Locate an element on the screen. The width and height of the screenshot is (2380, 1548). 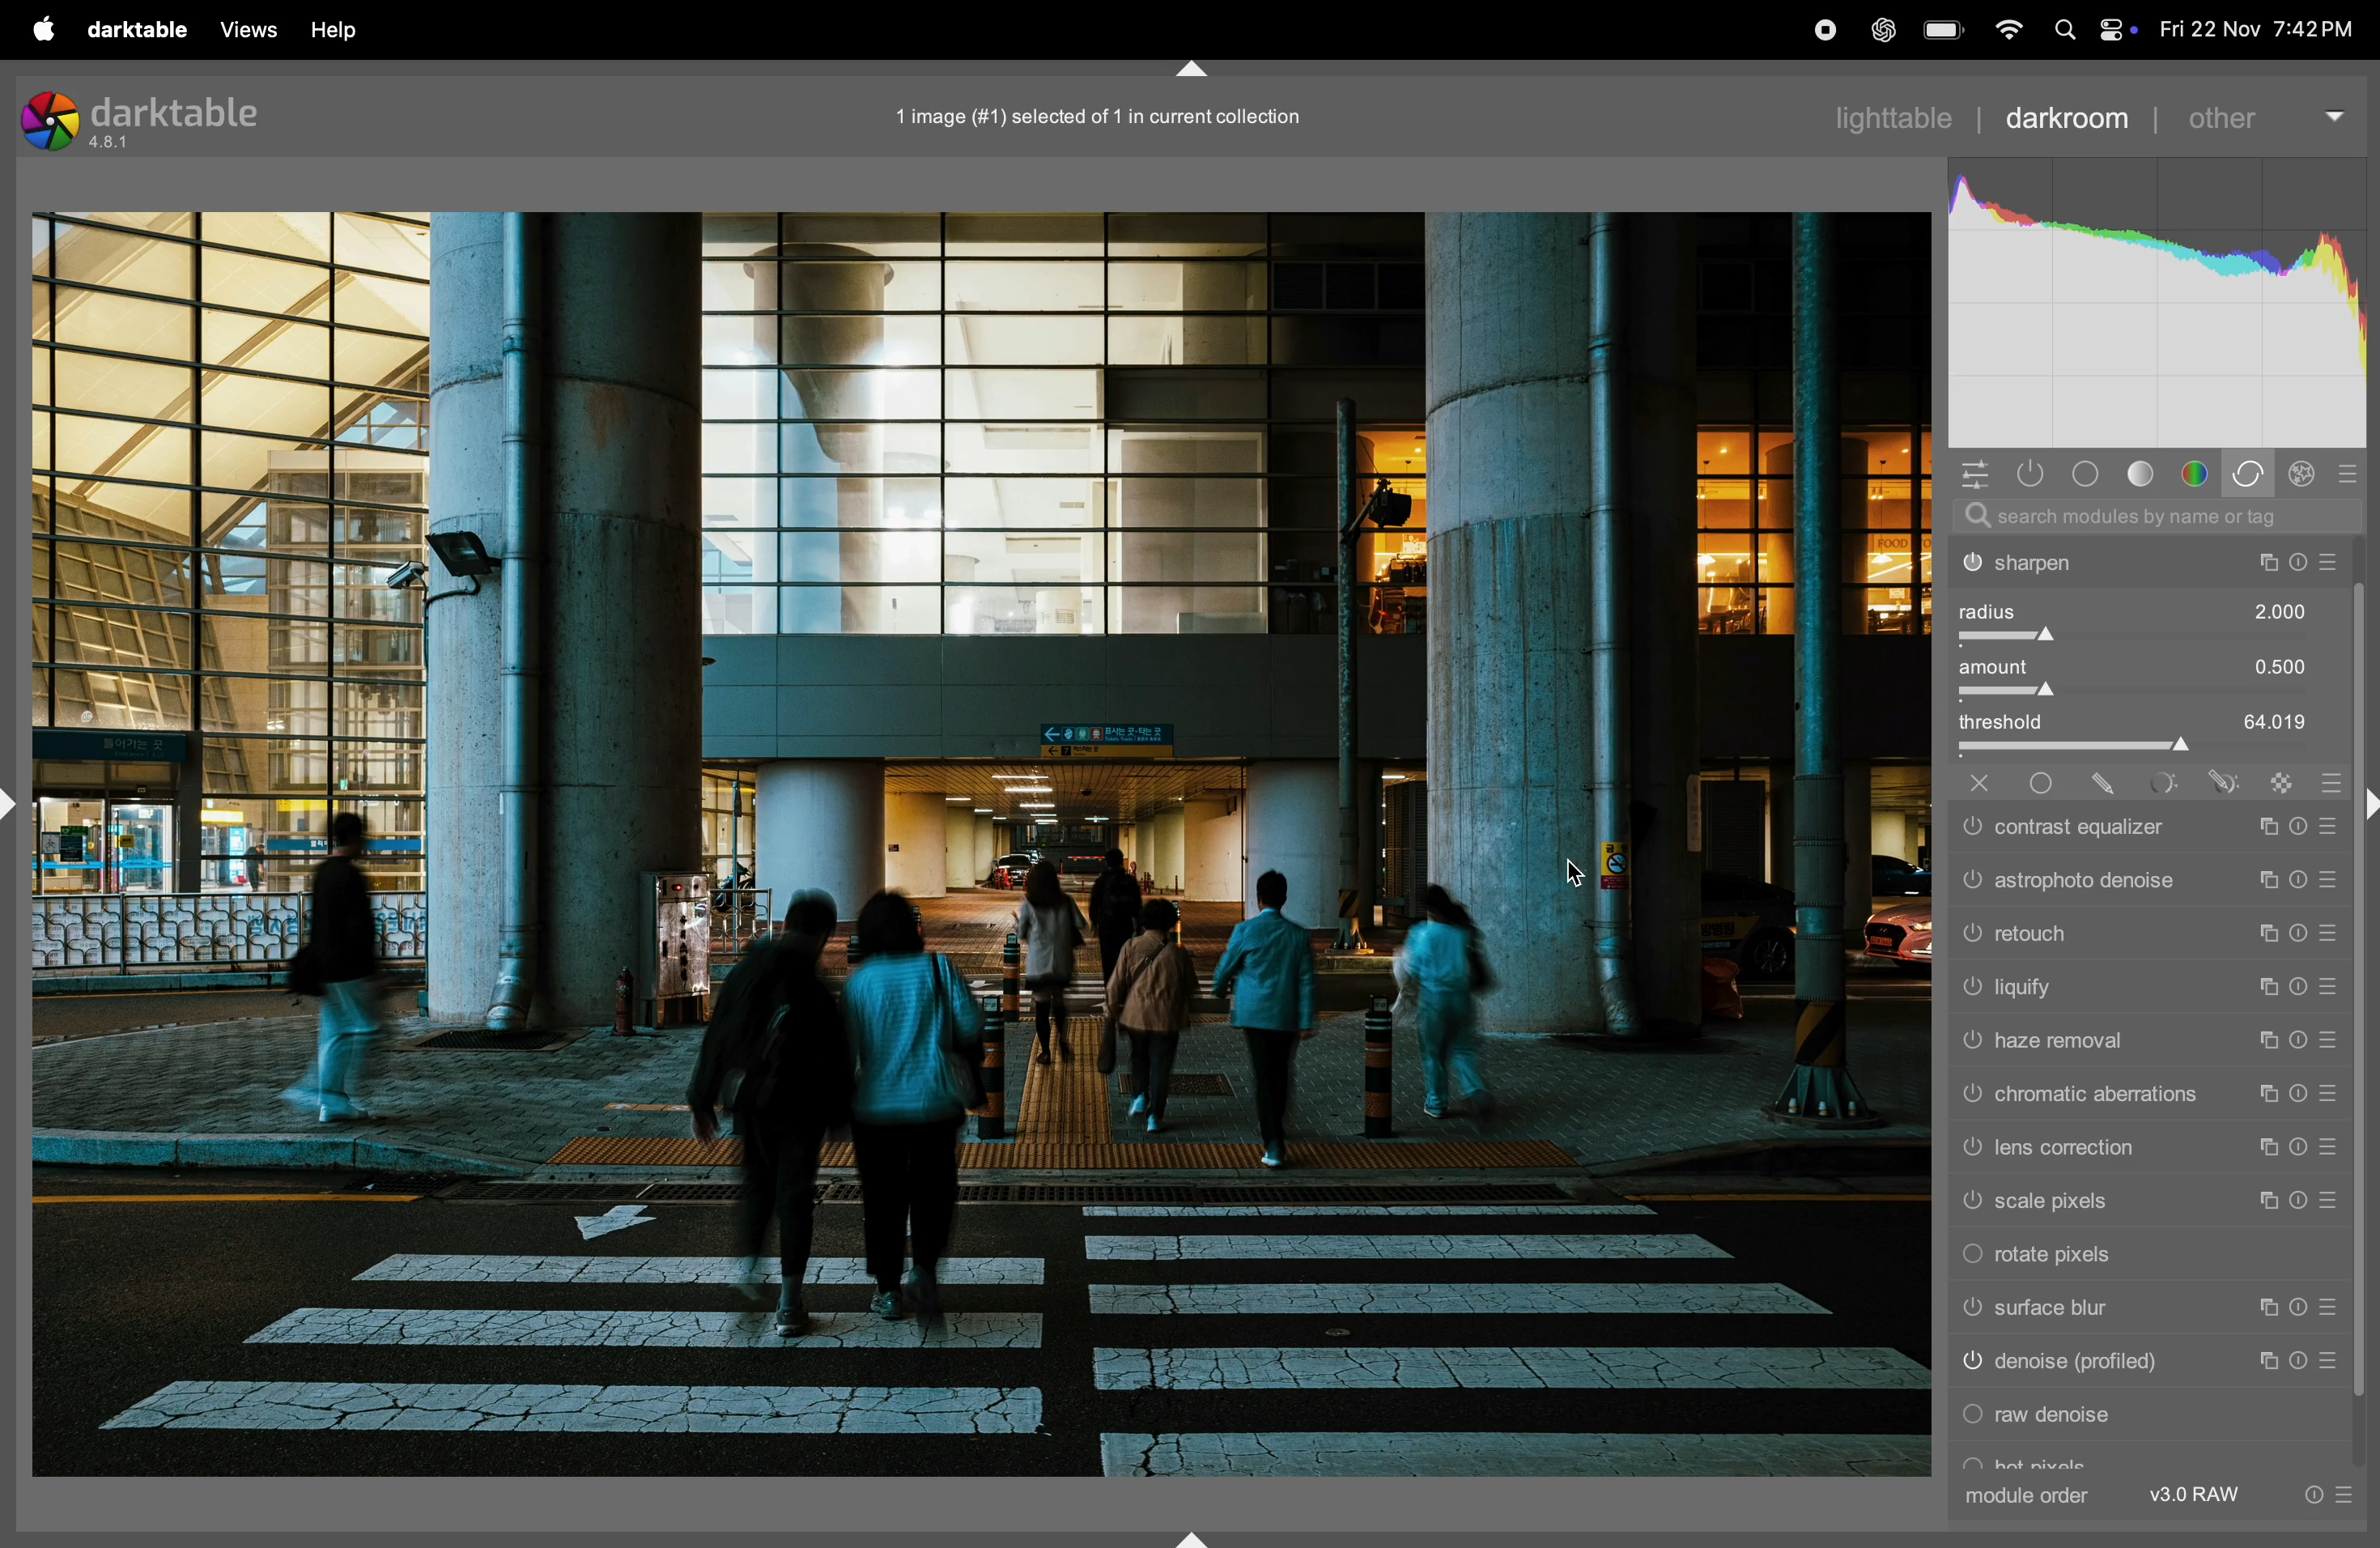
contrast equalizer is located at coordinates (2144, 827).